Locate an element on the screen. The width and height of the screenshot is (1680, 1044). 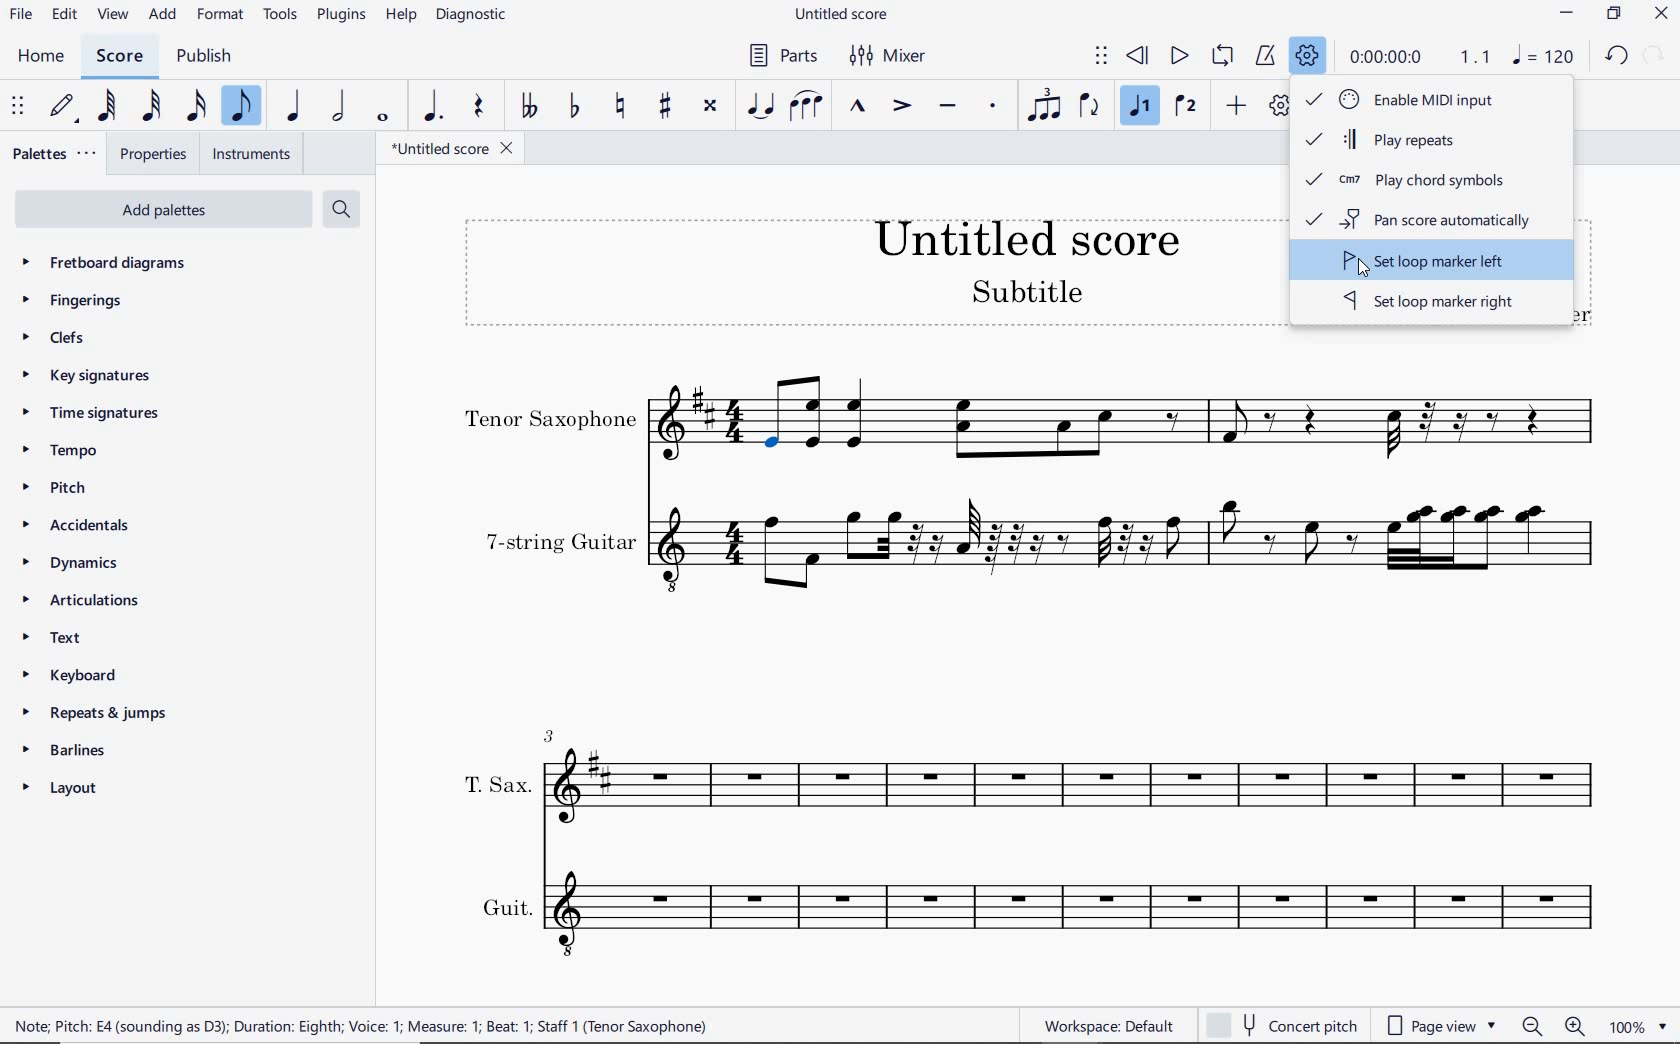
set loop marker left is located at coordinates (1422, 263).